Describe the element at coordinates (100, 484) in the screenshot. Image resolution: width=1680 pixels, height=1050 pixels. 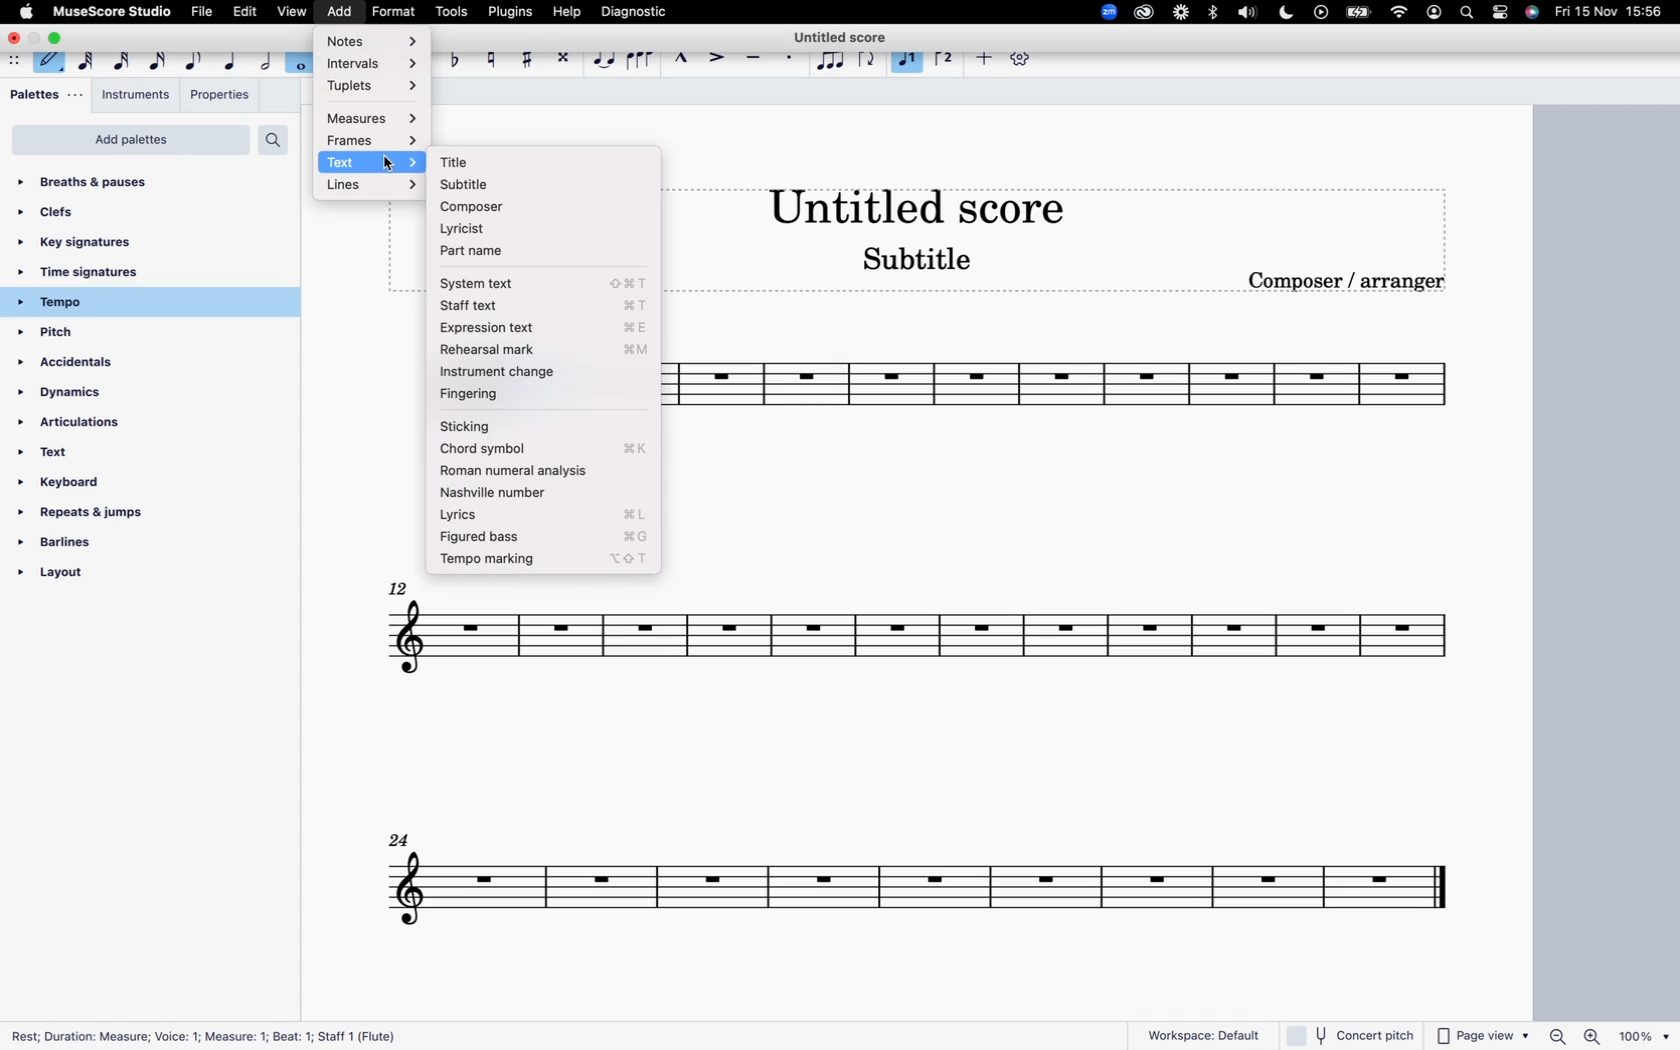
I see `keyboard` at that location.